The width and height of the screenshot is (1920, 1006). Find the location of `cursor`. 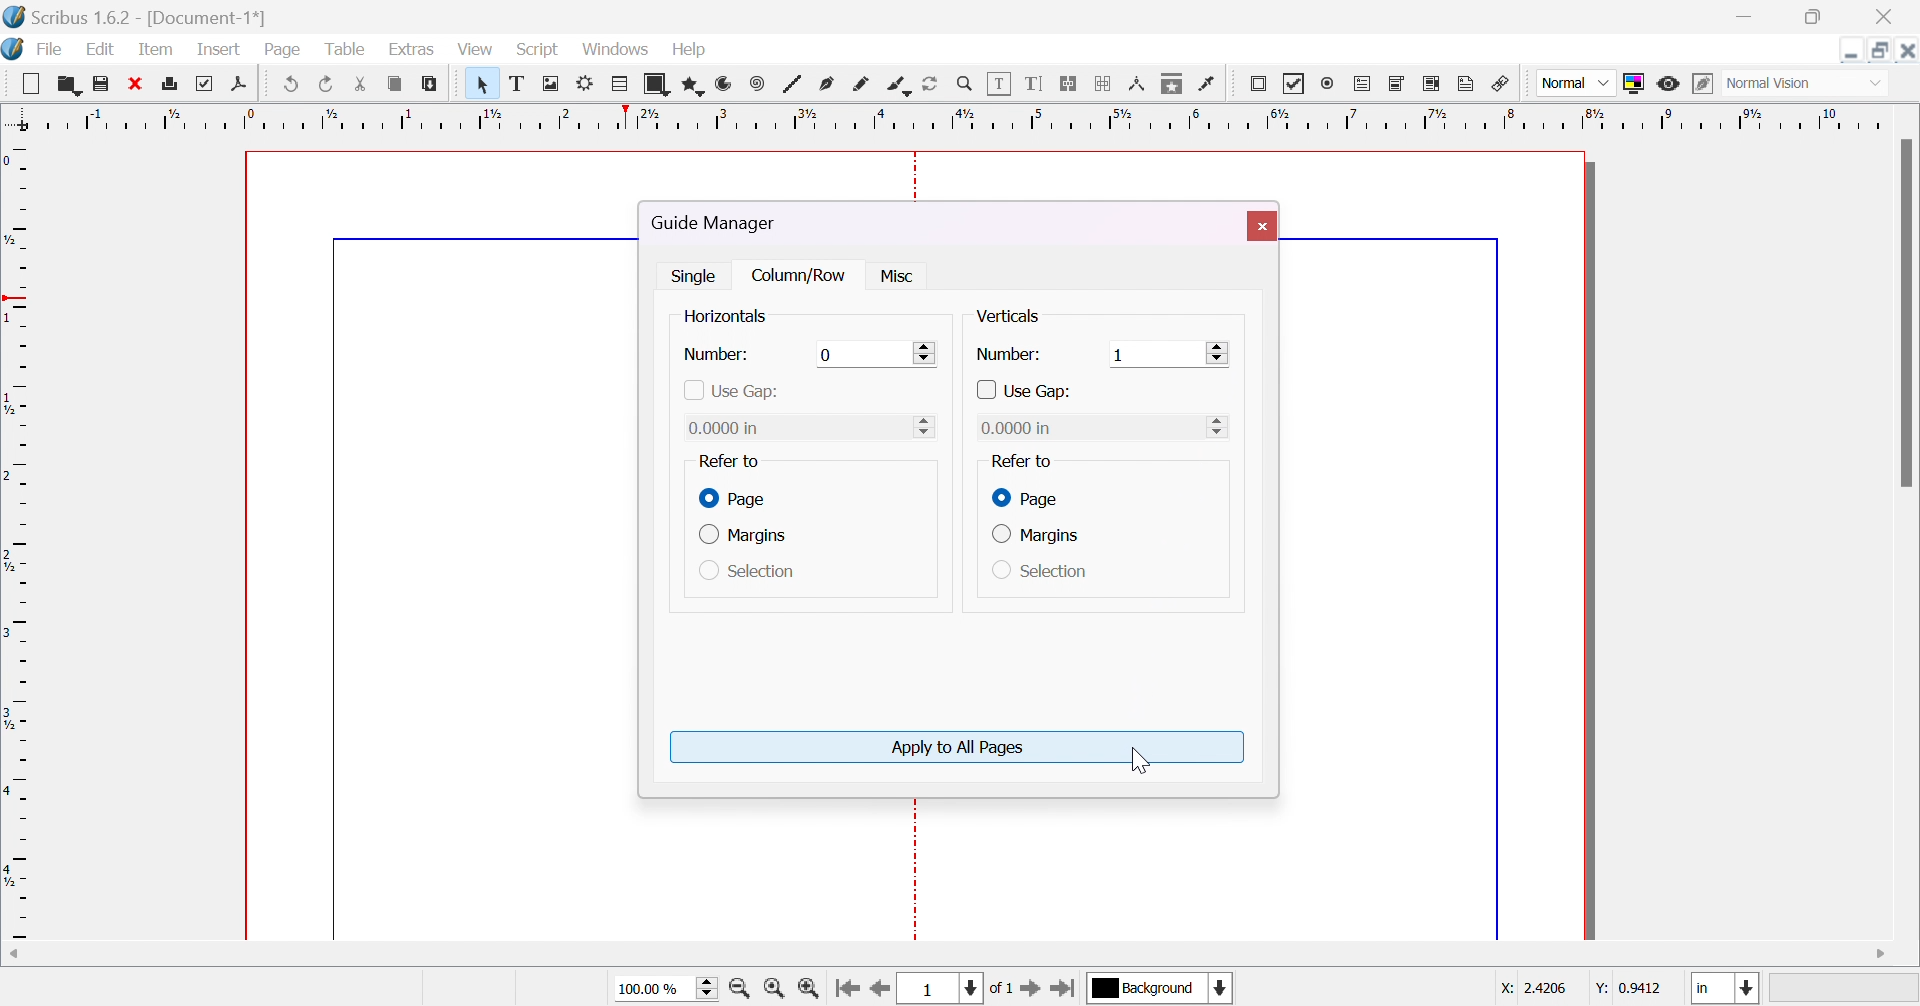

cursor is located at coordinates (1133, 759).